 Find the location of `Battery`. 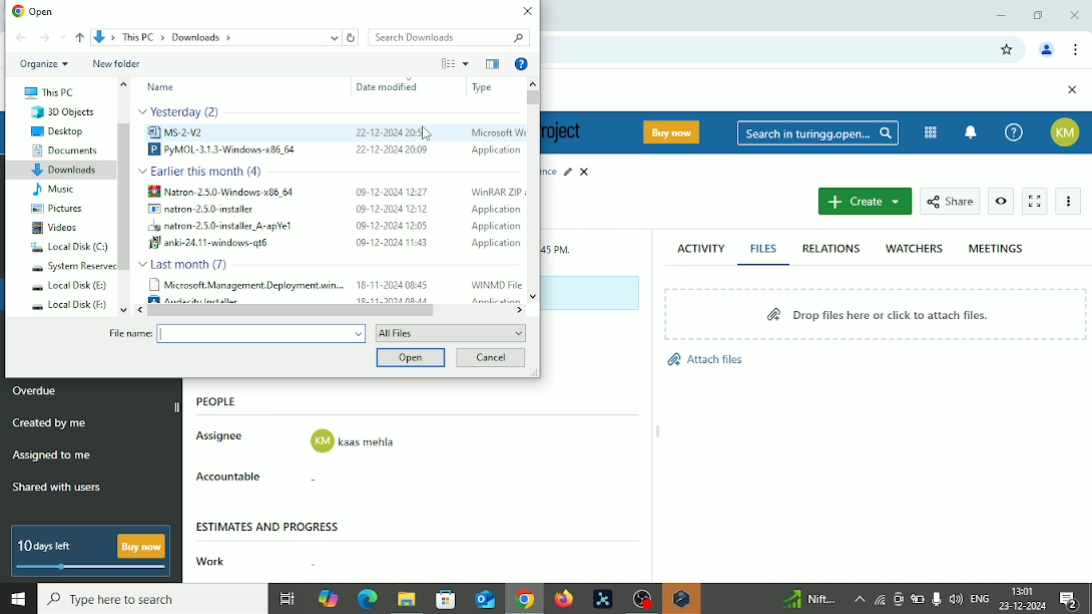

Battery is located at coordinates (918, 600).